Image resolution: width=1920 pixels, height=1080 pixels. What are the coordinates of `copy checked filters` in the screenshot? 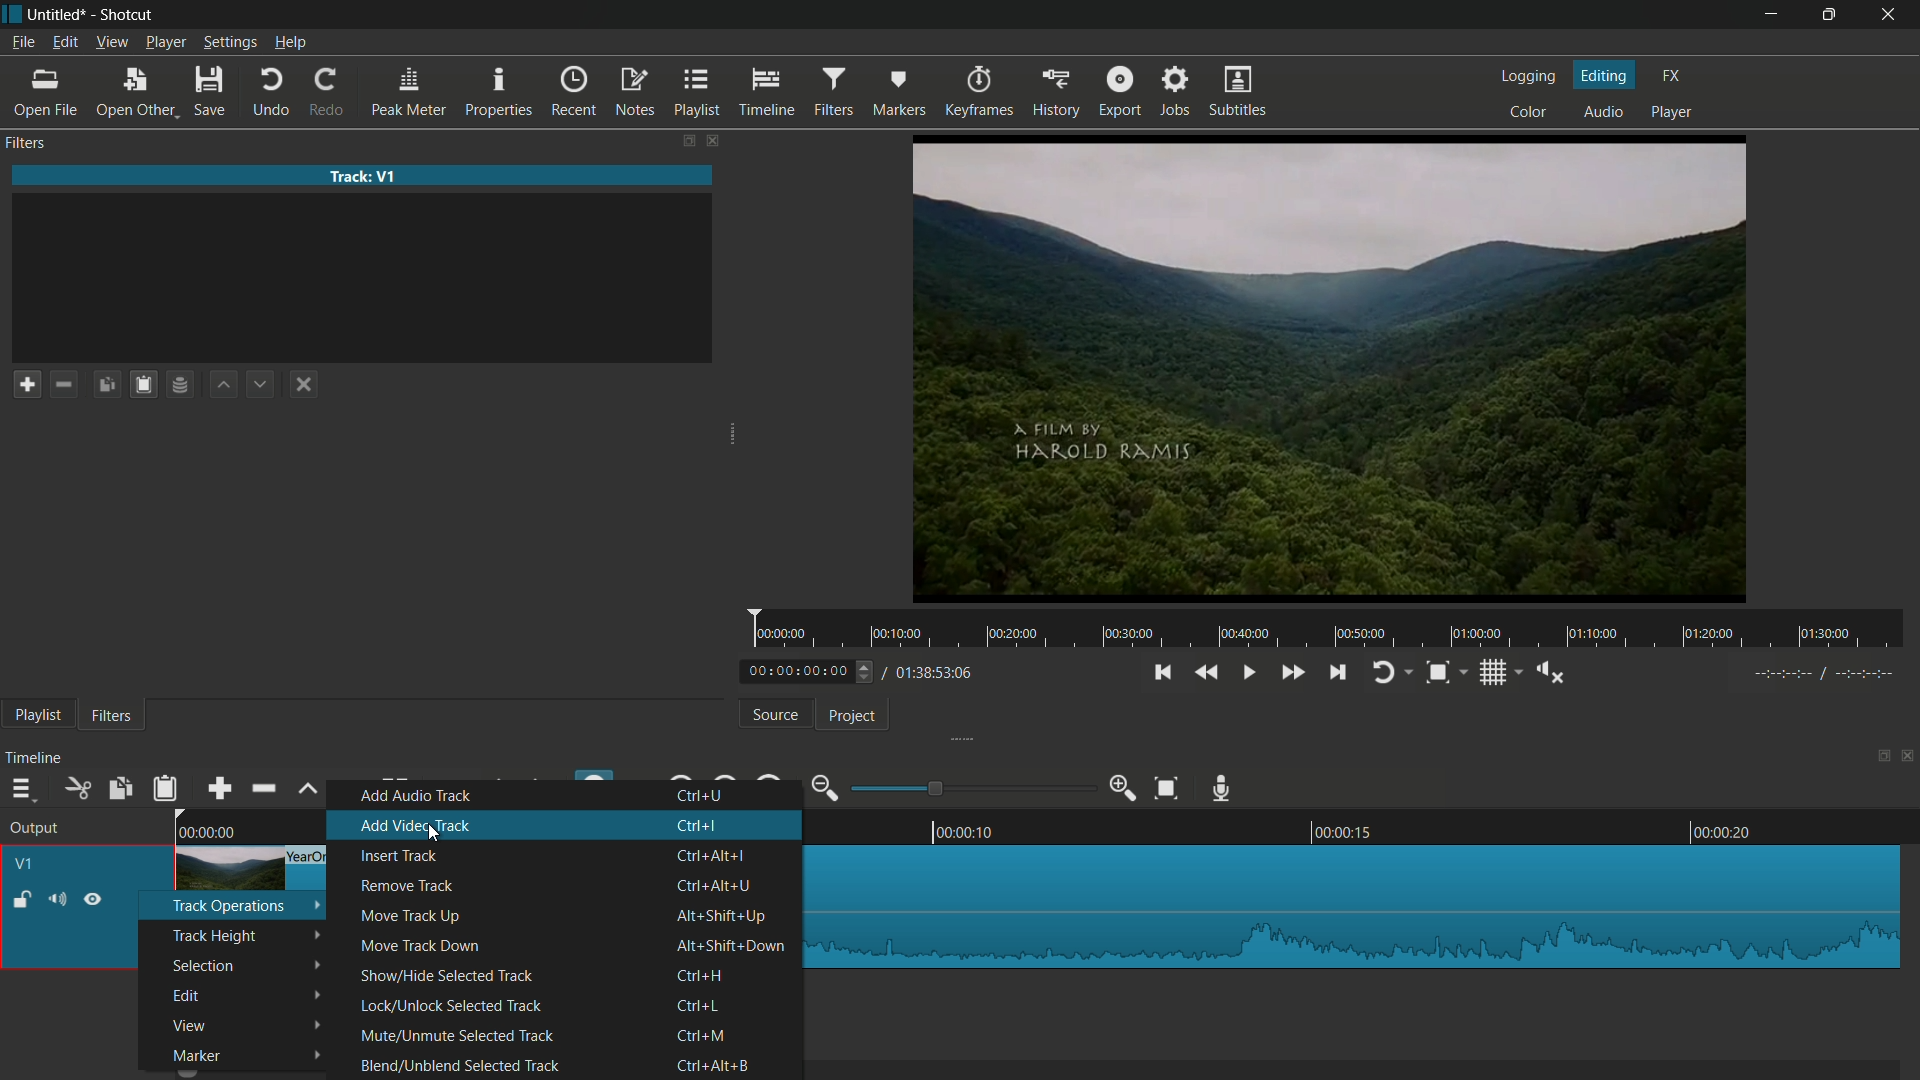 It's located at (109, 385).